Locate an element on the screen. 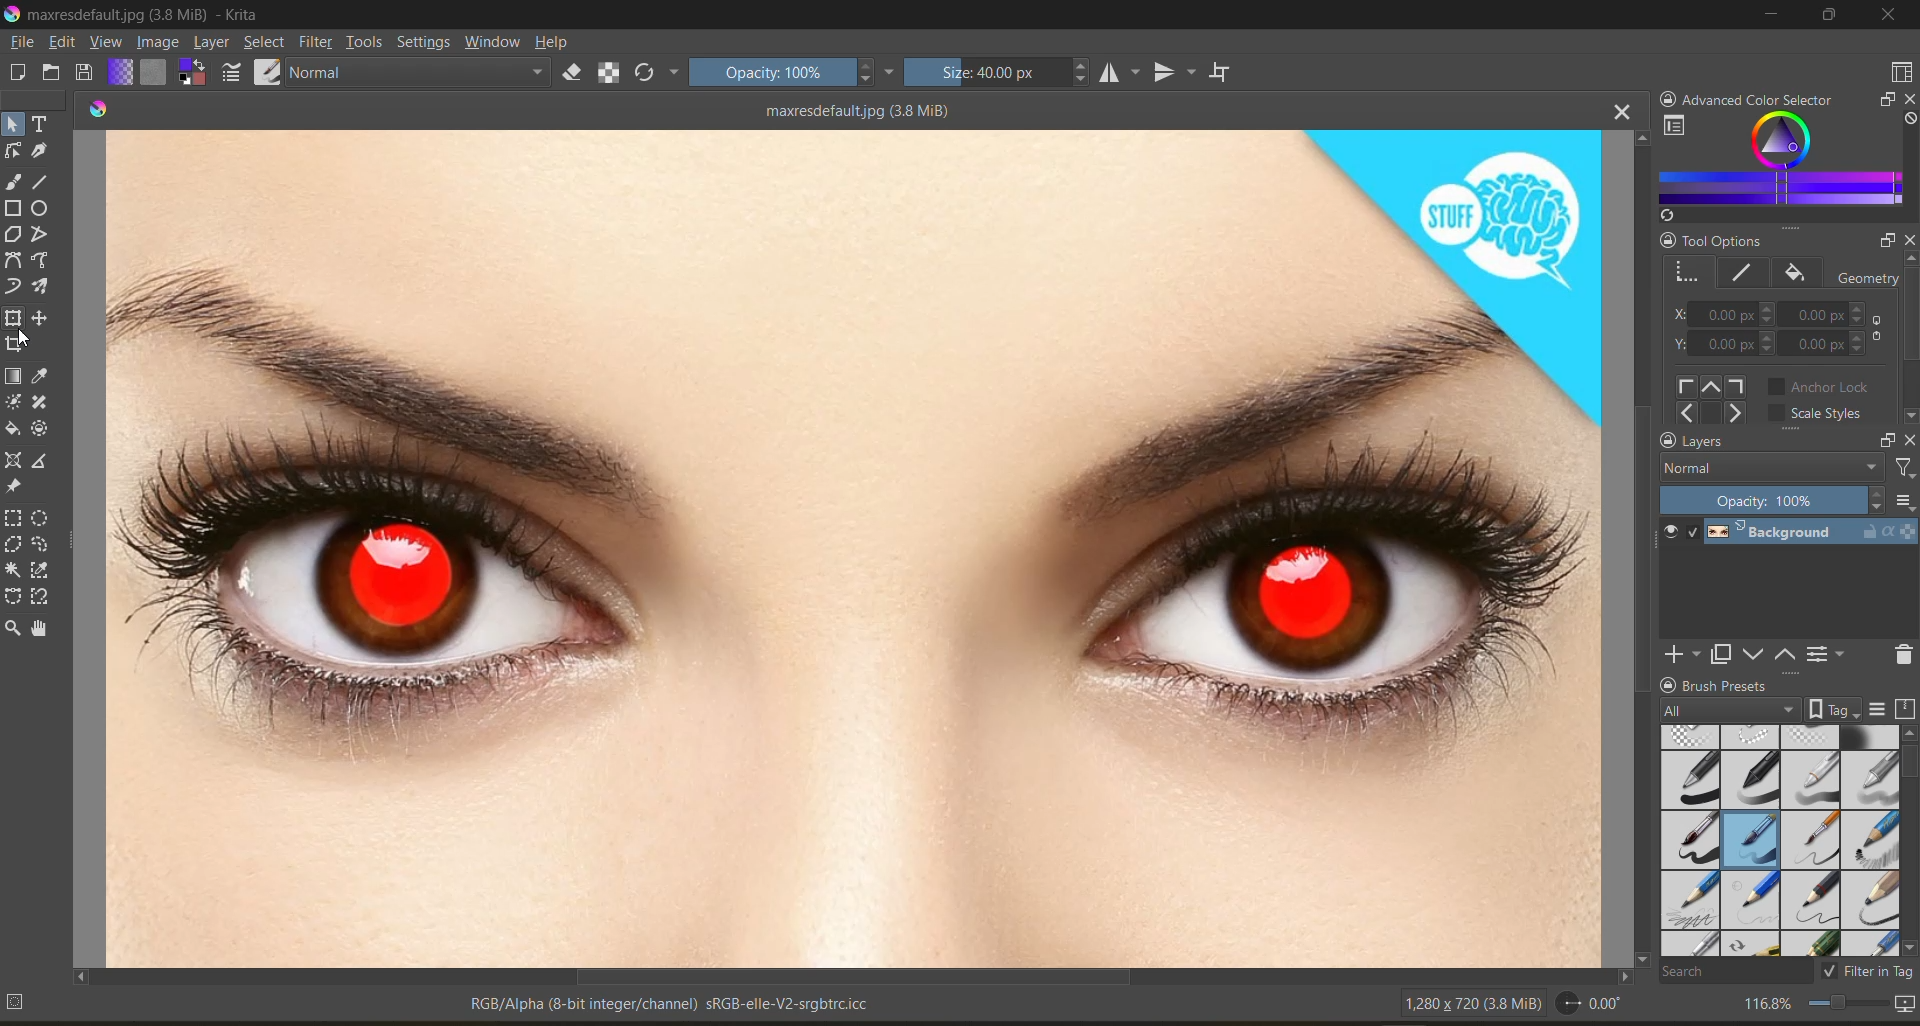 This screenshot has height=1026, width=1920. duplicate layer or mask is located at coordinates (1719, 655).